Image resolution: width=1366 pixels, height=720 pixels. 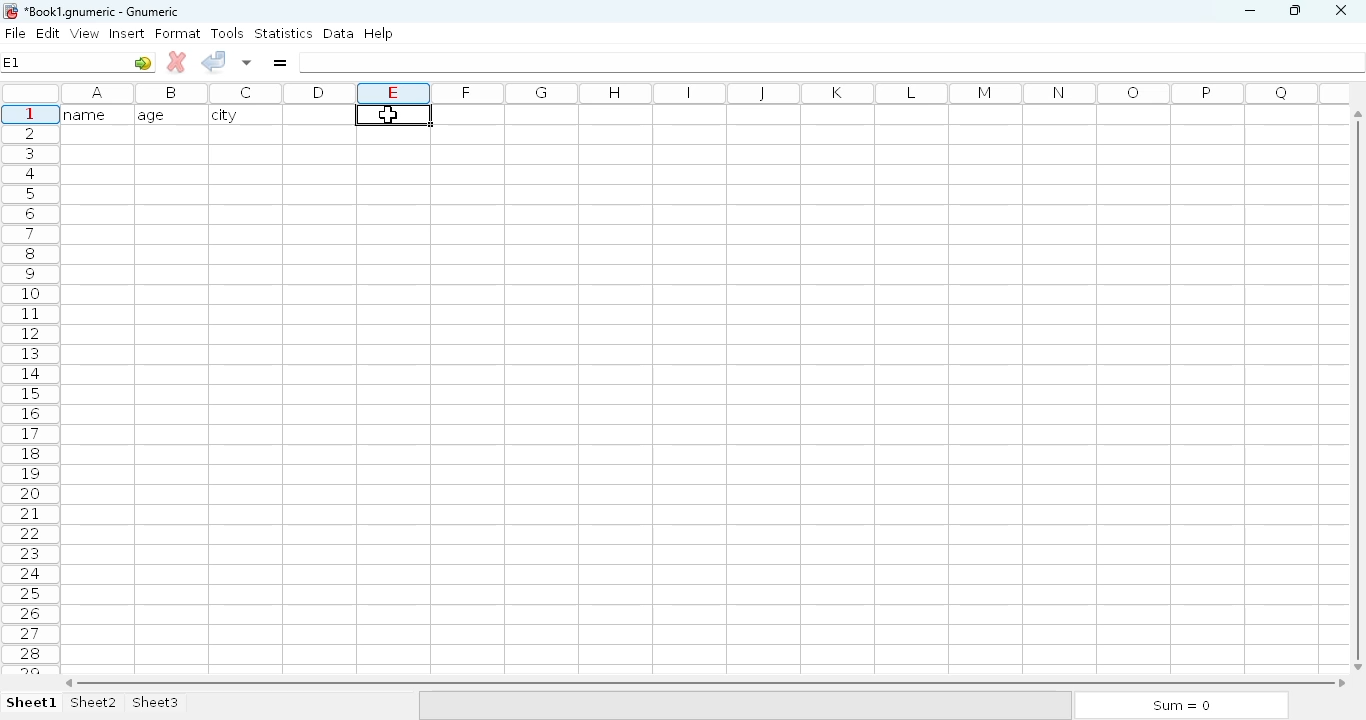 What do you see at coordinates (833, 62) in the screenshot?
I see `formula bar` at bounding box center [833, 62].